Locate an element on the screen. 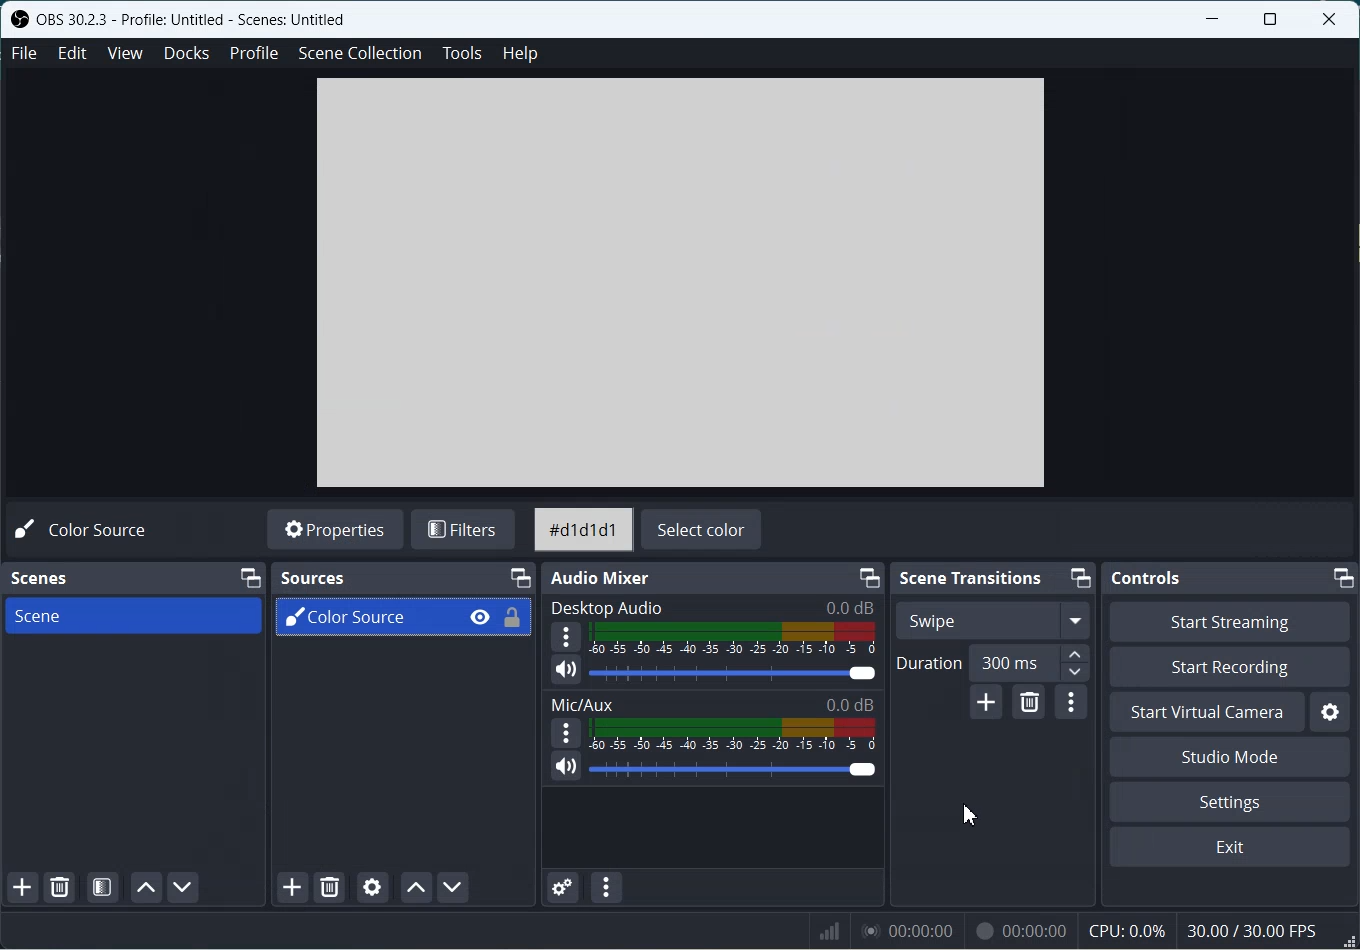  Scene Transitions is located at coordinates (974, 578).